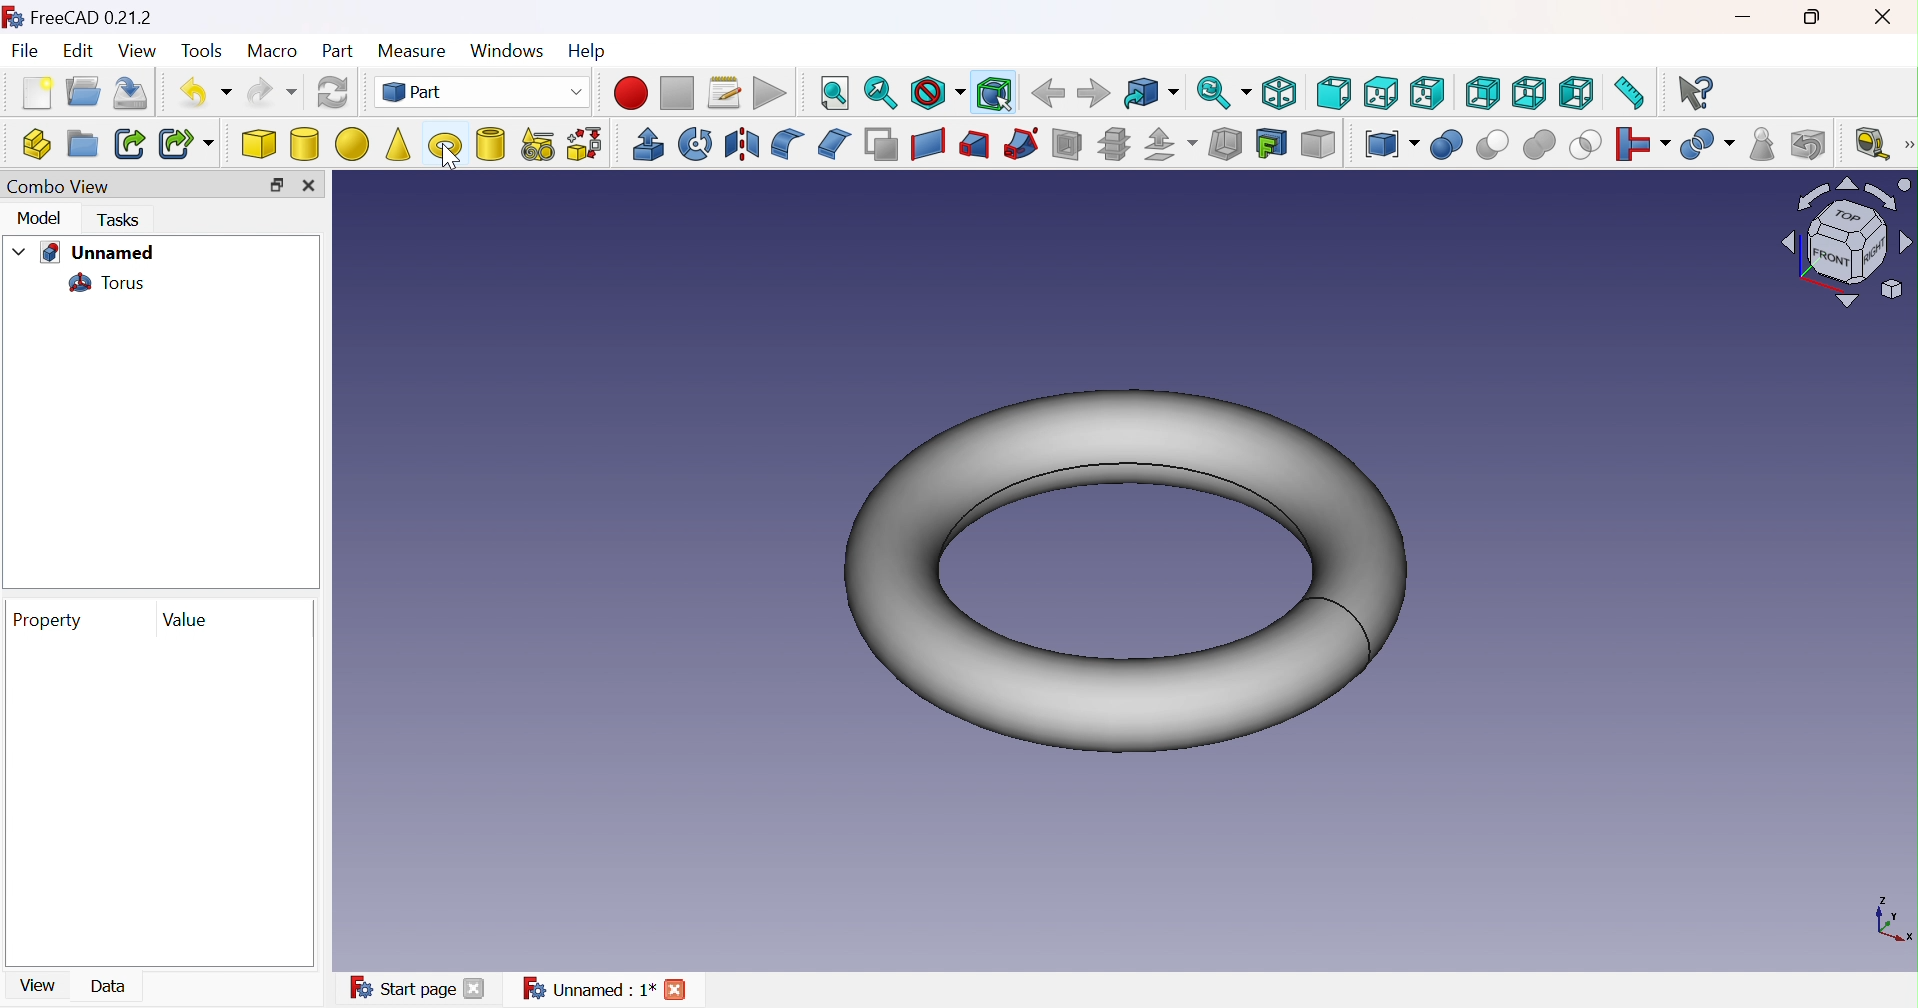 The height and width of the screenshot is (1008, 1918). What do you see at coordinates (200, 94) in the screenshot?
I see `Undo` at bounding box center [200, 94].